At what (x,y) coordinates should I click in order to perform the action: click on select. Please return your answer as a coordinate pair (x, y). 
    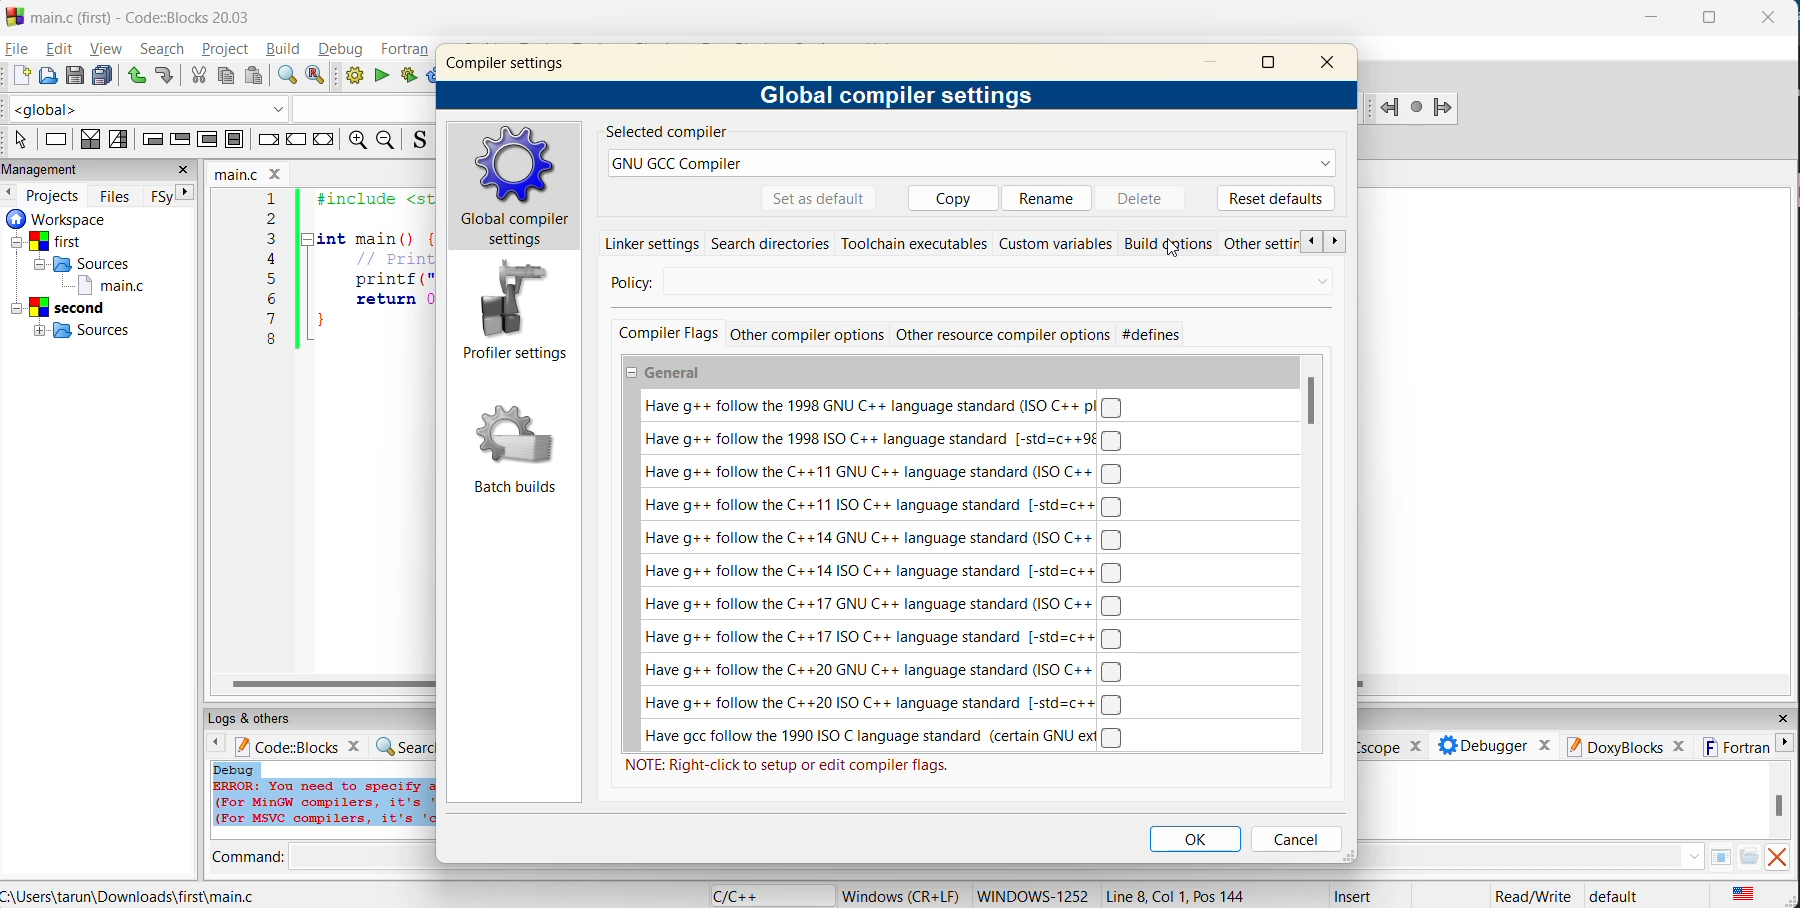
    Looking at the image, I should click on (21, 141).